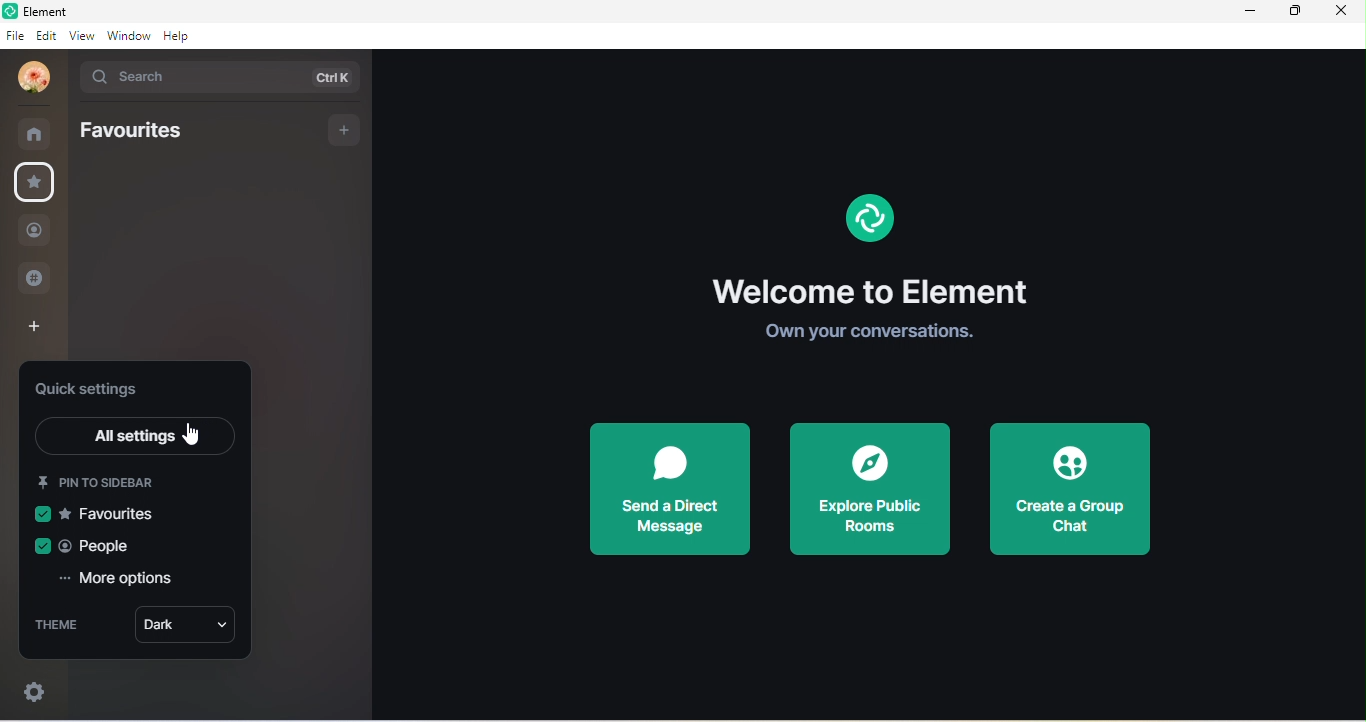  Describe the element at coordinates (40, 184) in the screenshot. I see `favourites` at that location.